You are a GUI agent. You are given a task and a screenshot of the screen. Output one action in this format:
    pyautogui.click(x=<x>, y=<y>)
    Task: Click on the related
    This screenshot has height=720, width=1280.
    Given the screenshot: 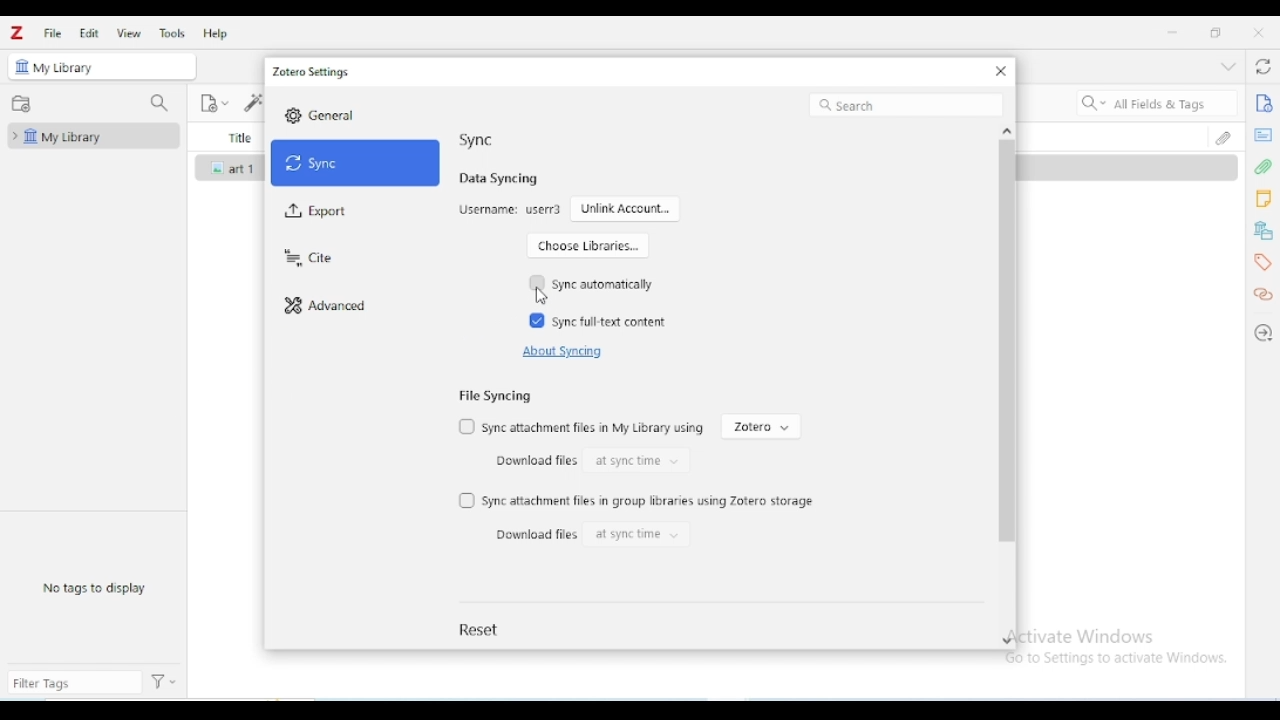 What is the action you would take?
    pyautogui.click(x=1263, y=295)
    